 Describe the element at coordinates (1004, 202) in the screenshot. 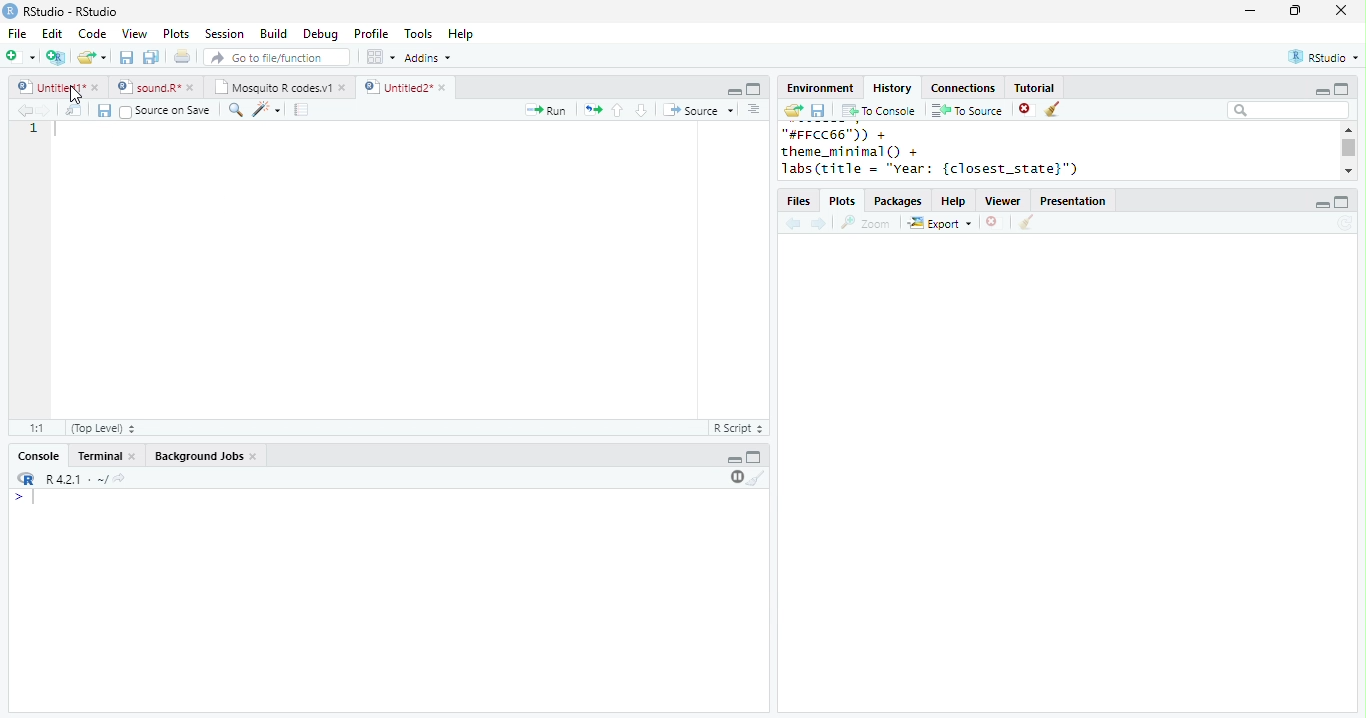

I see `Viewer` at that location.